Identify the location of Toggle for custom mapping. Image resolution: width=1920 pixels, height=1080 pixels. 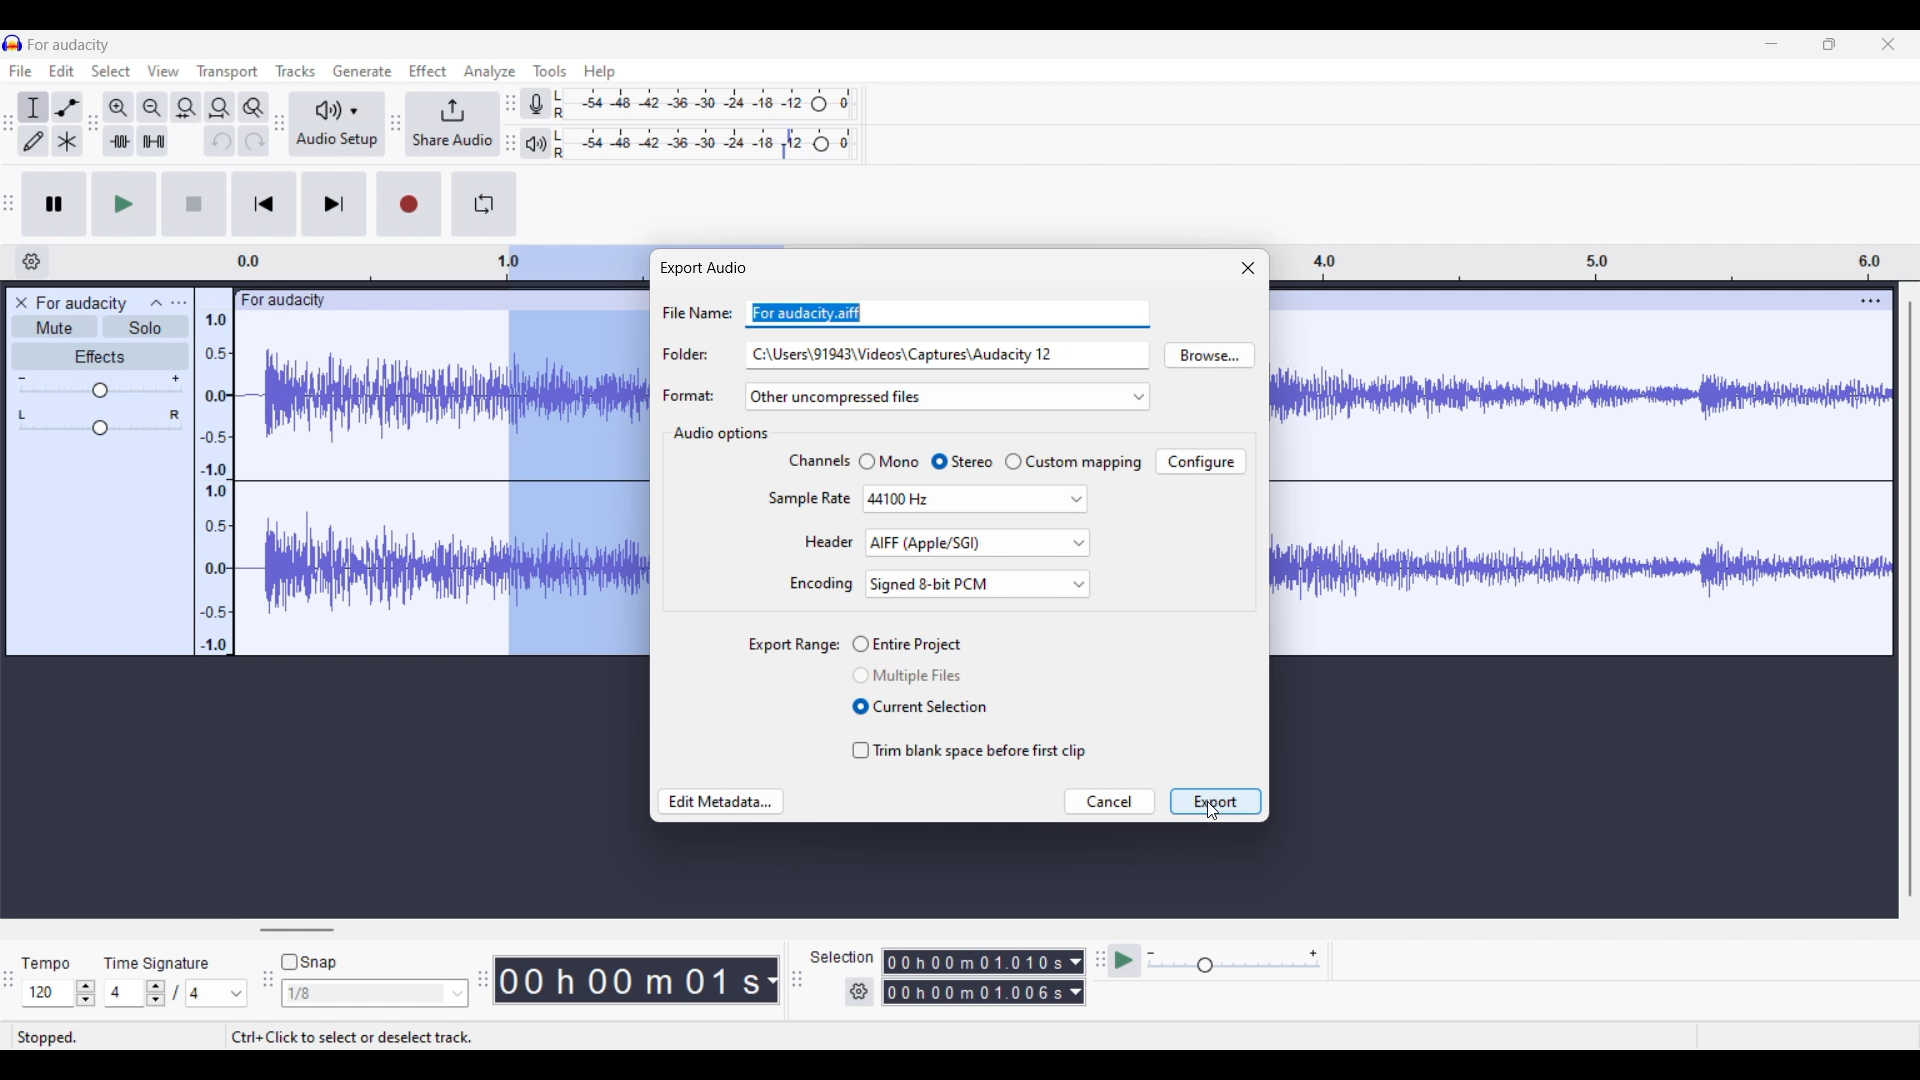
(1073, 462).